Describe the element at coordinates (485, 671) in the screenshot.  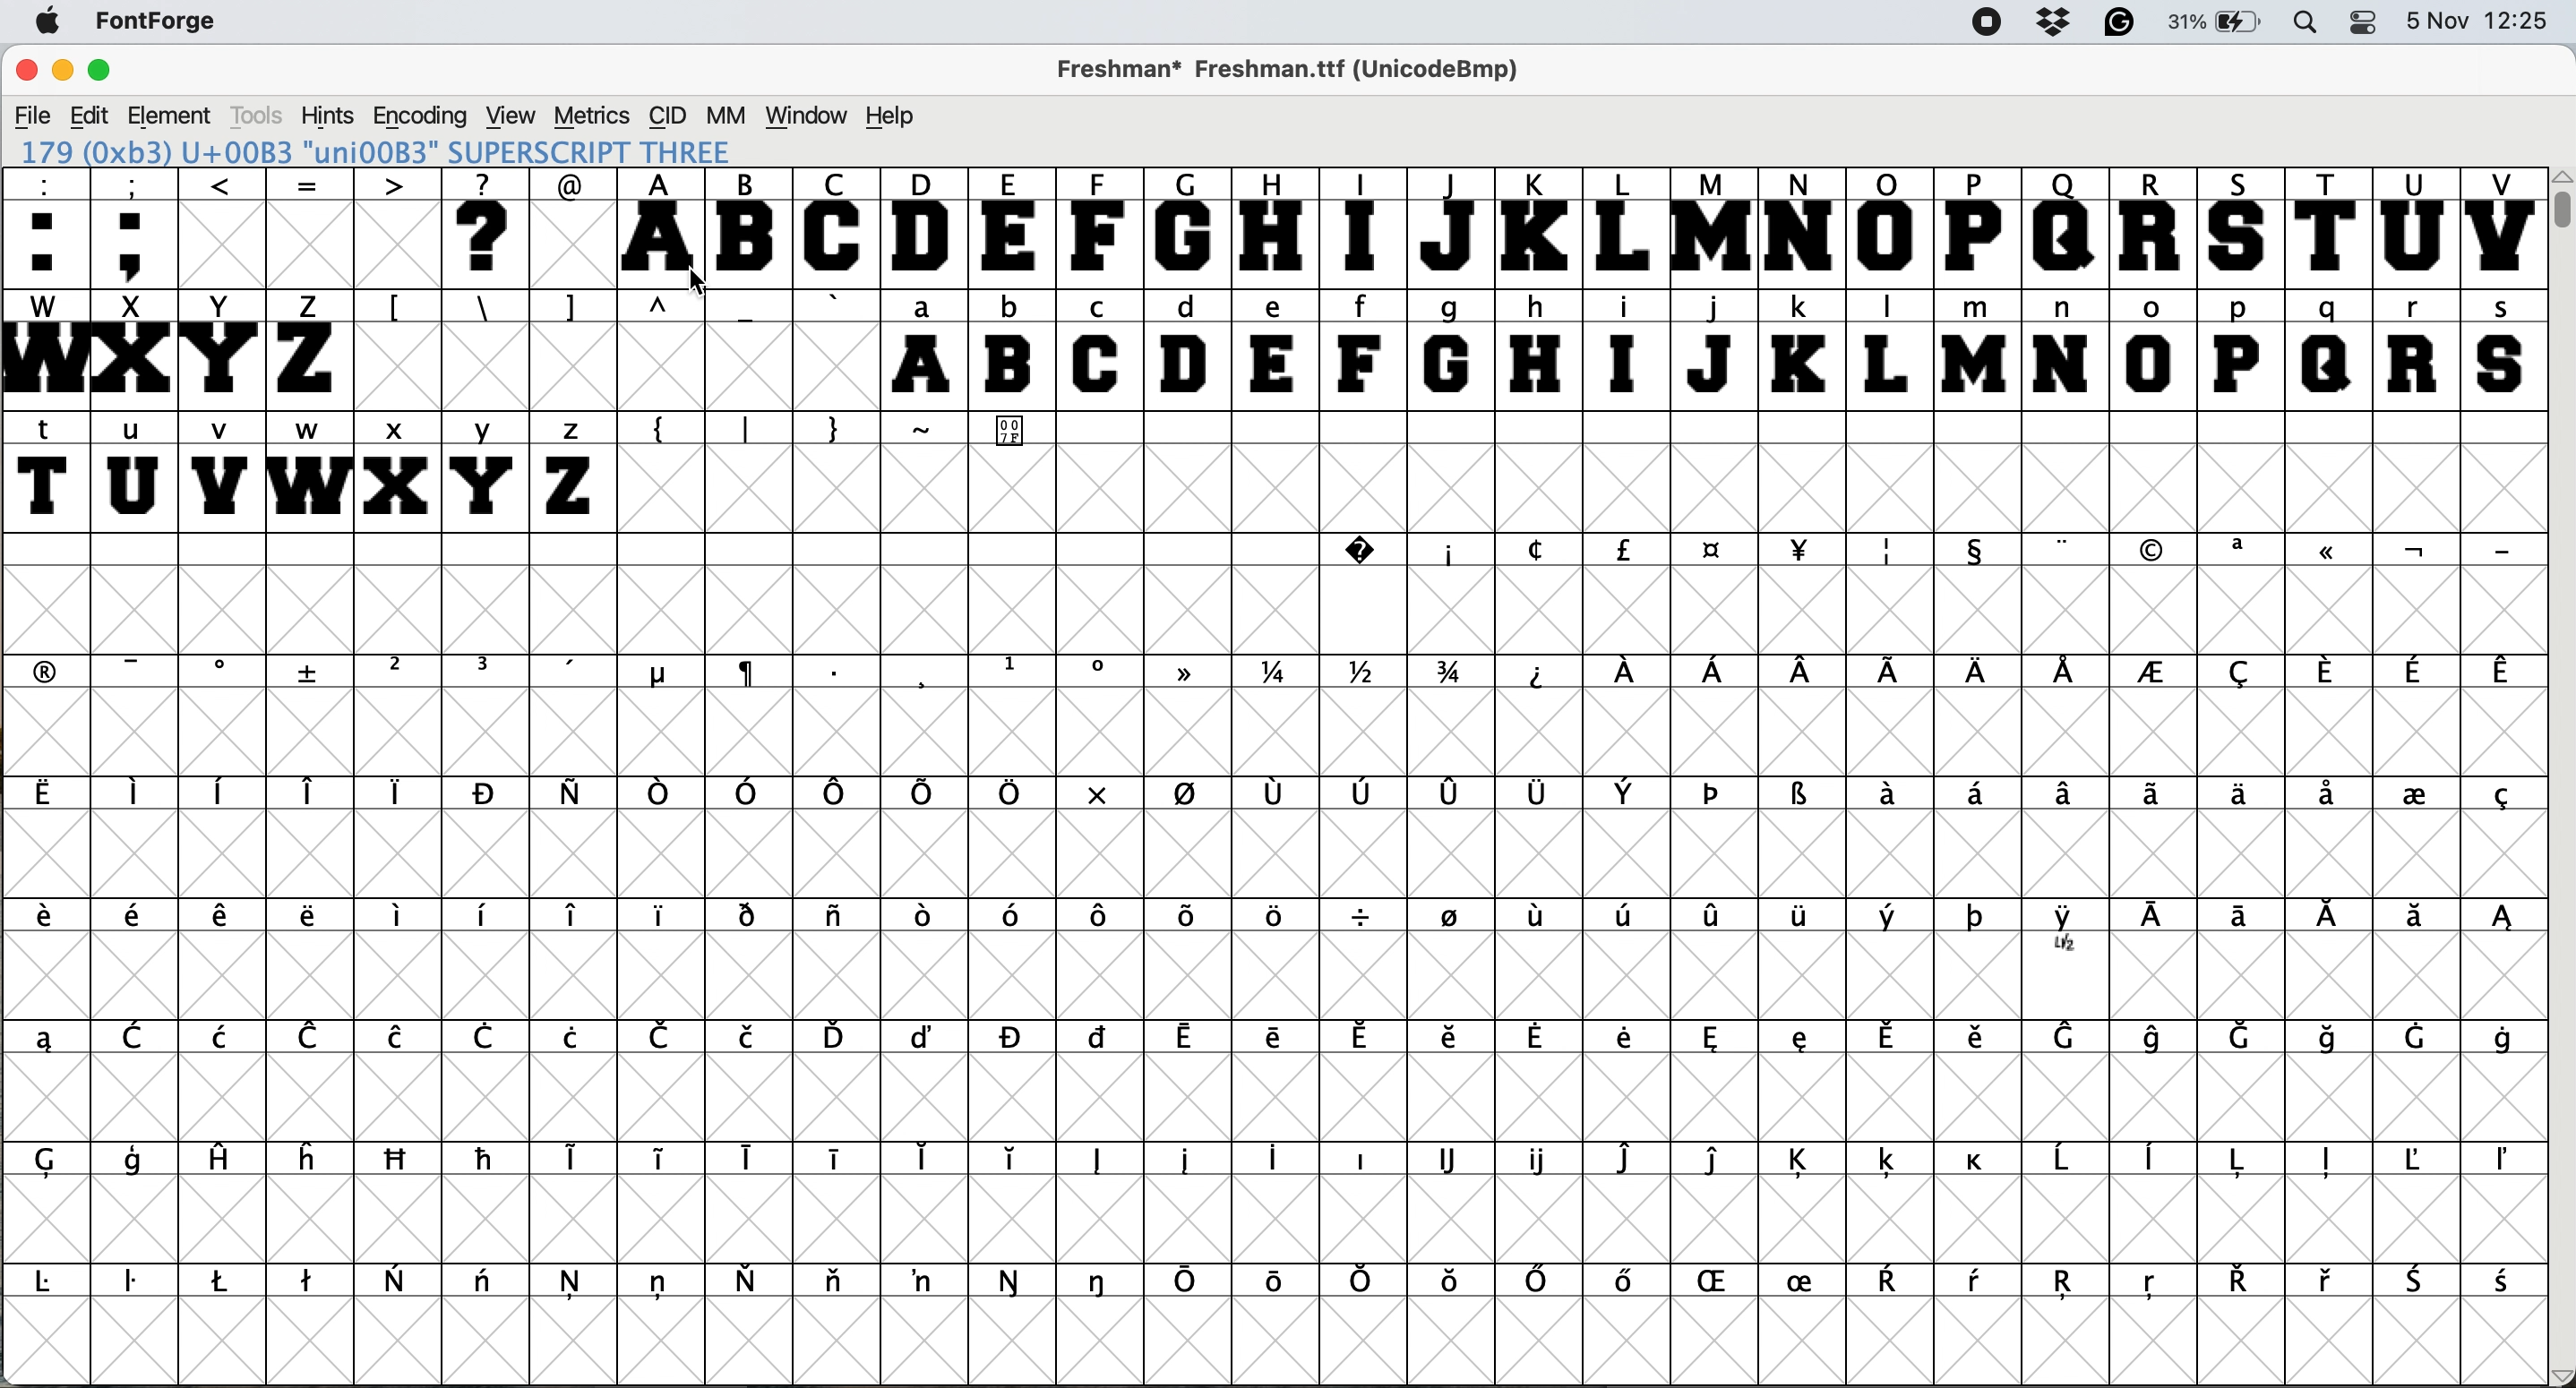
I see `symbol` at that location.